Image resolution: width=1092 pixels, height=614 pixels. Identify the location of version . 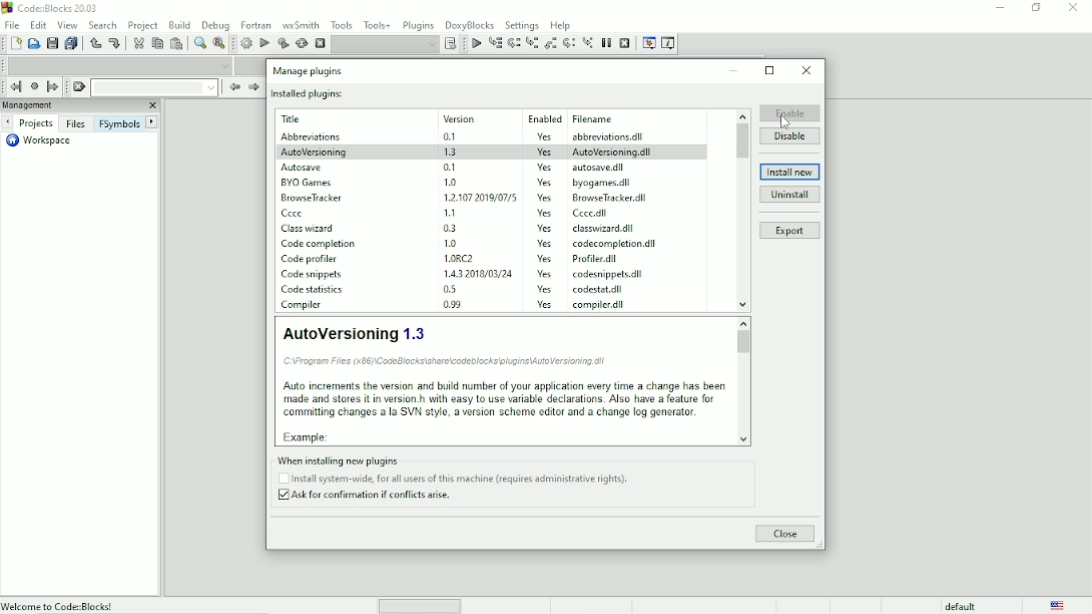
(476, 196).